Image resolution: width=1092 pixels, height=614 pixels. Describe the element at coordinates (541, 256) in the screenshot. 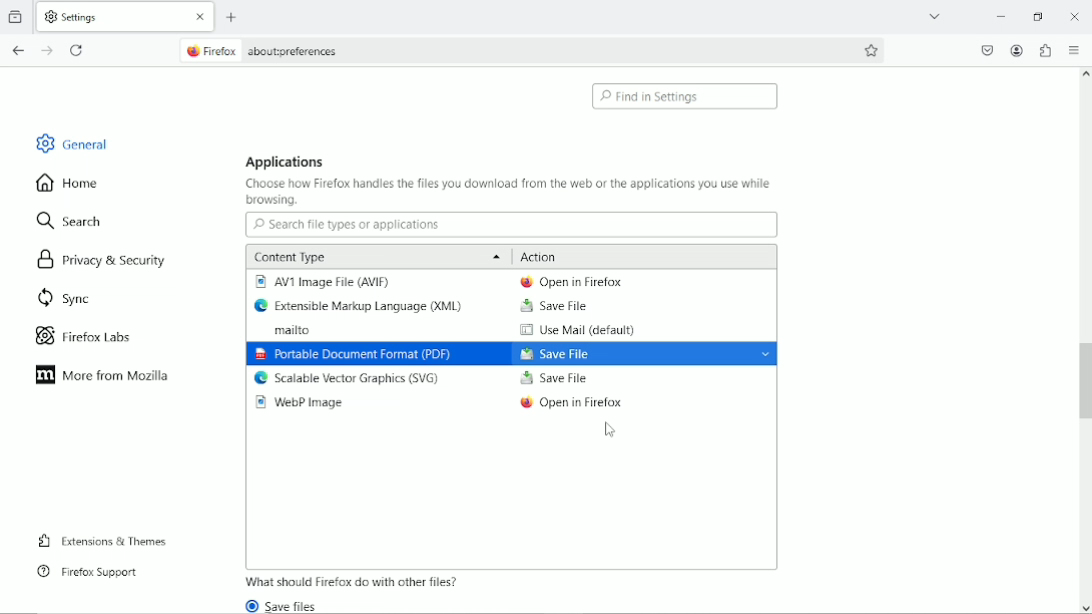

I see `Action` at that location.